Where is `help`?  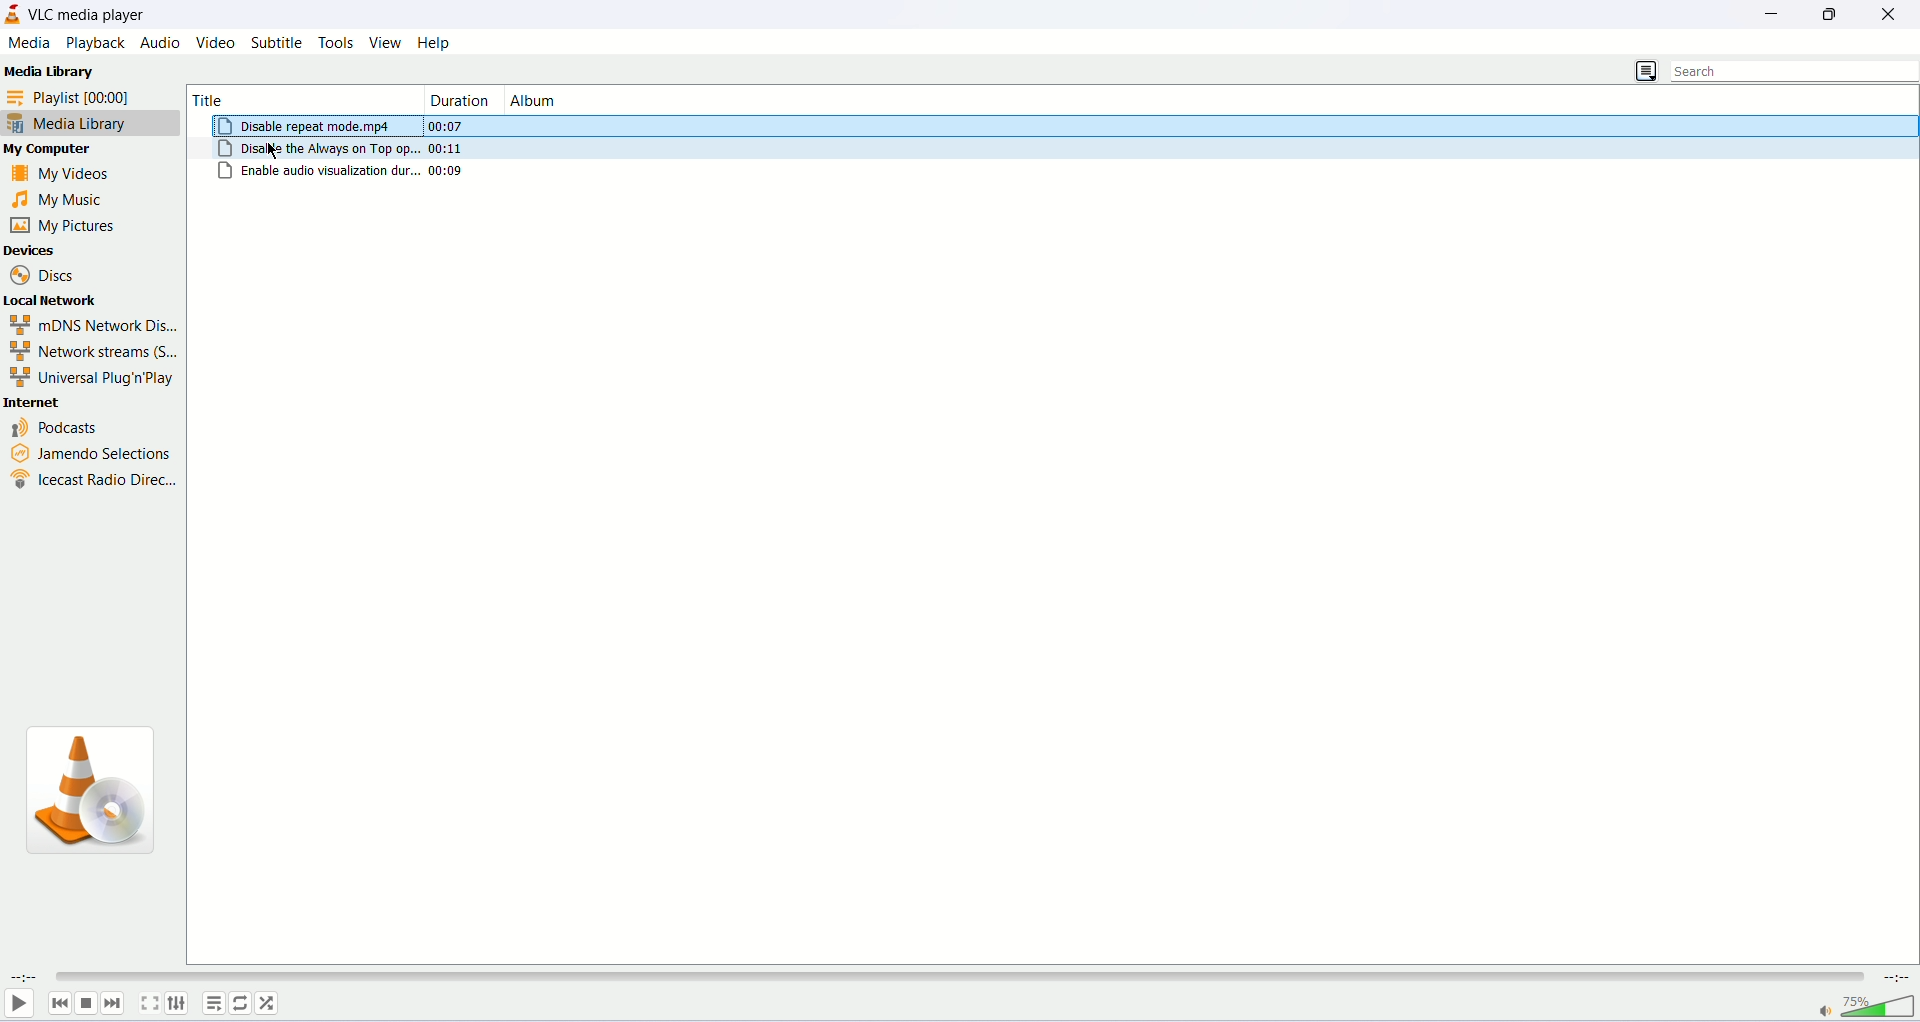 help is located at coordinates (436, 43).